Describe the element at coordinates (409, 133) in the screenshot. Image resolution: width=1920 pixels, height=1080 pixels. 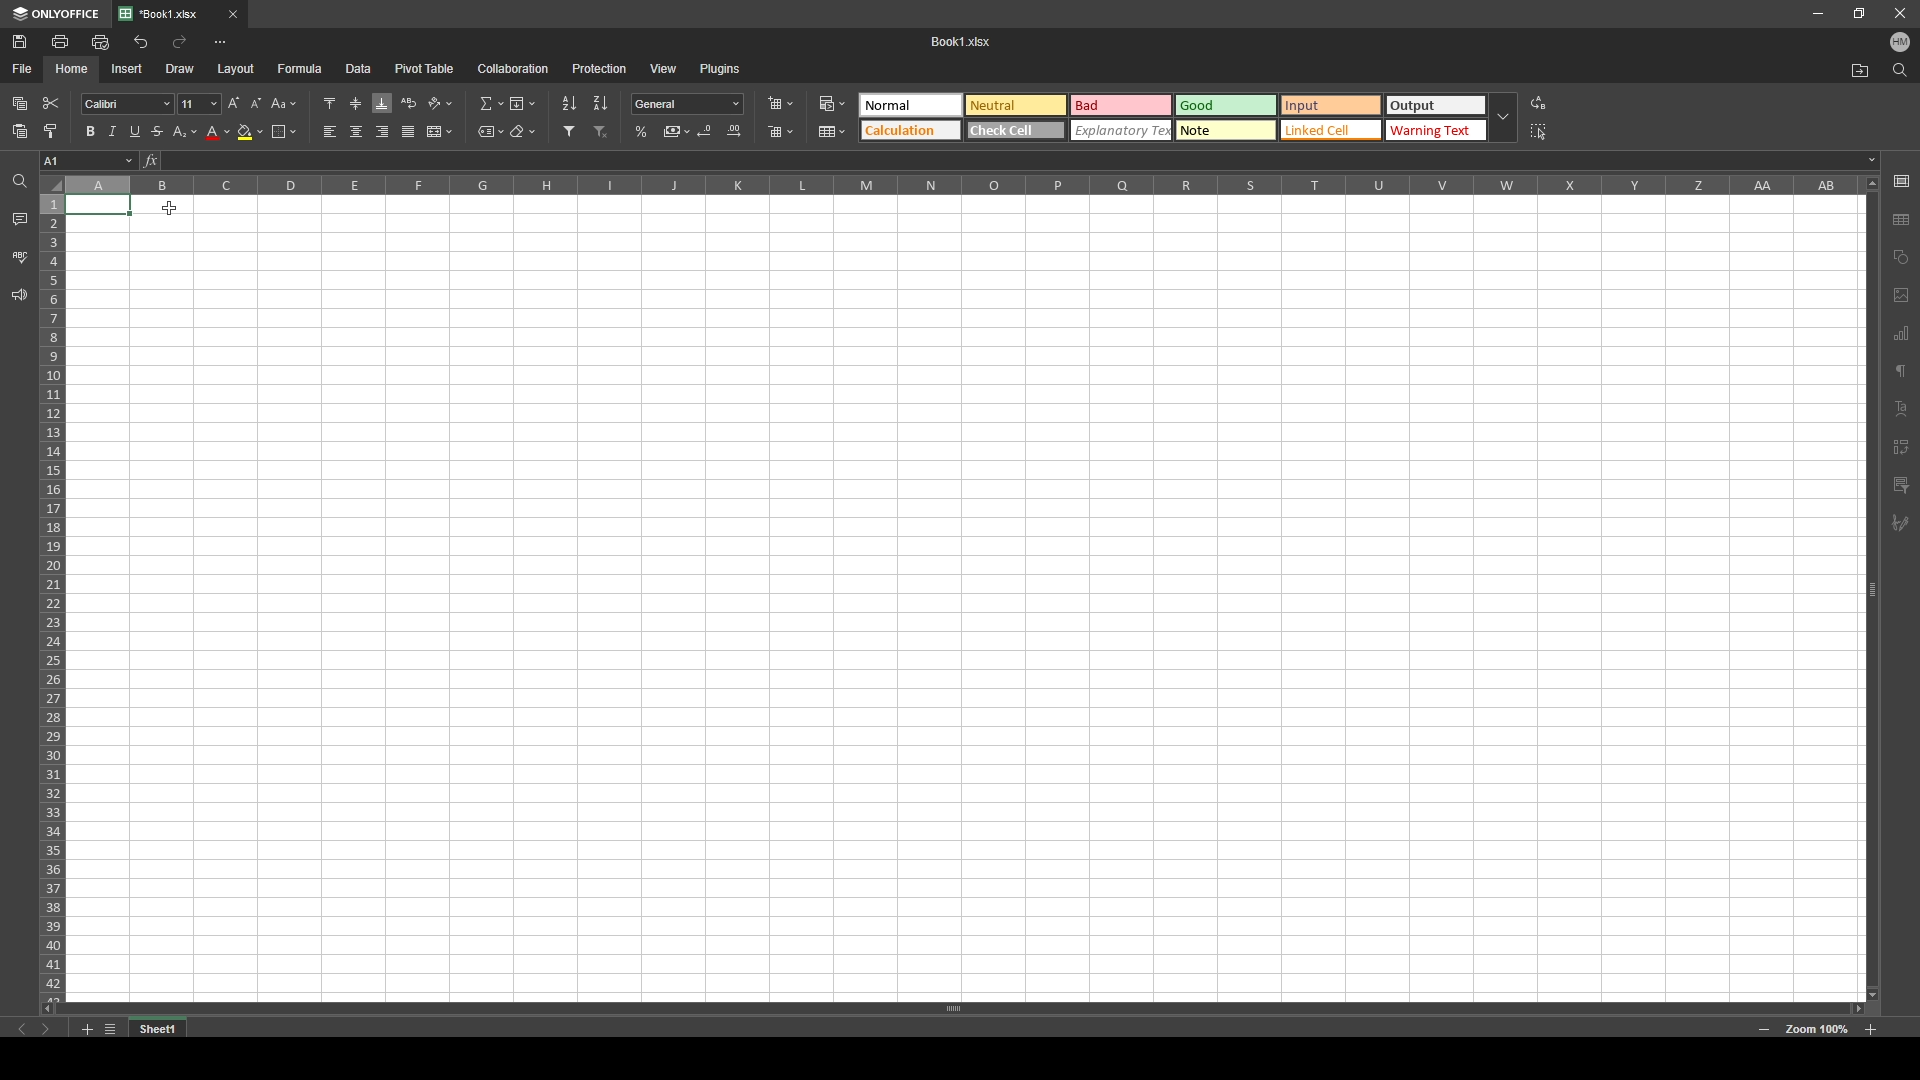
I see `justified` at that location.